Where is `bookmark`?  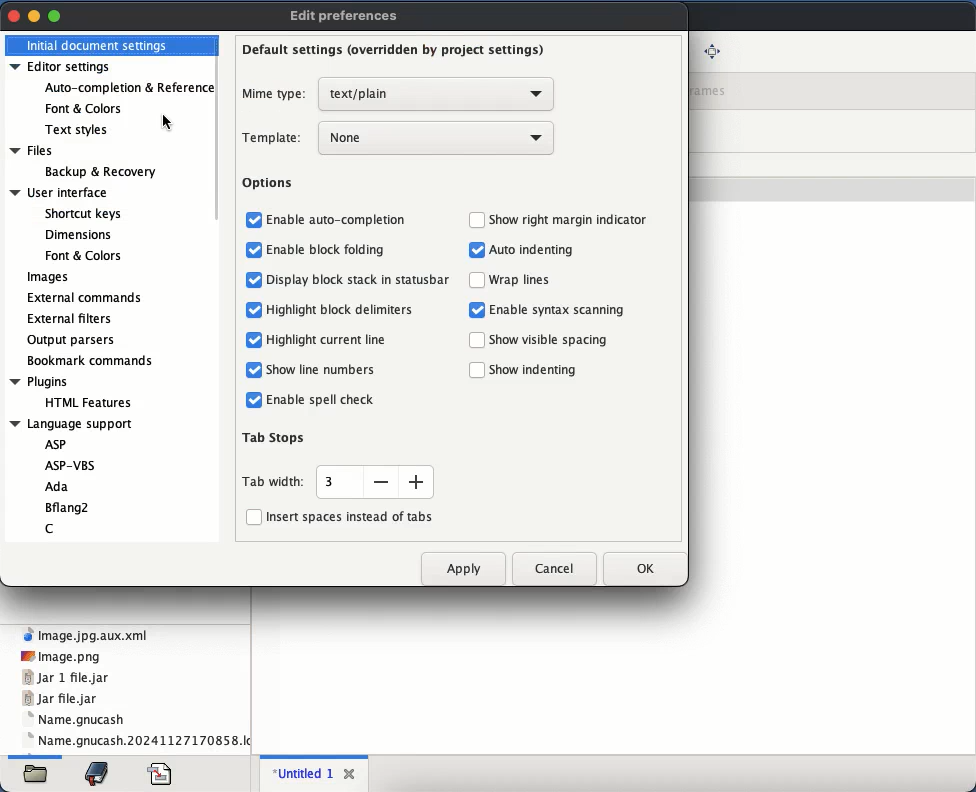
bookmark is located at coordinates (99, 772).